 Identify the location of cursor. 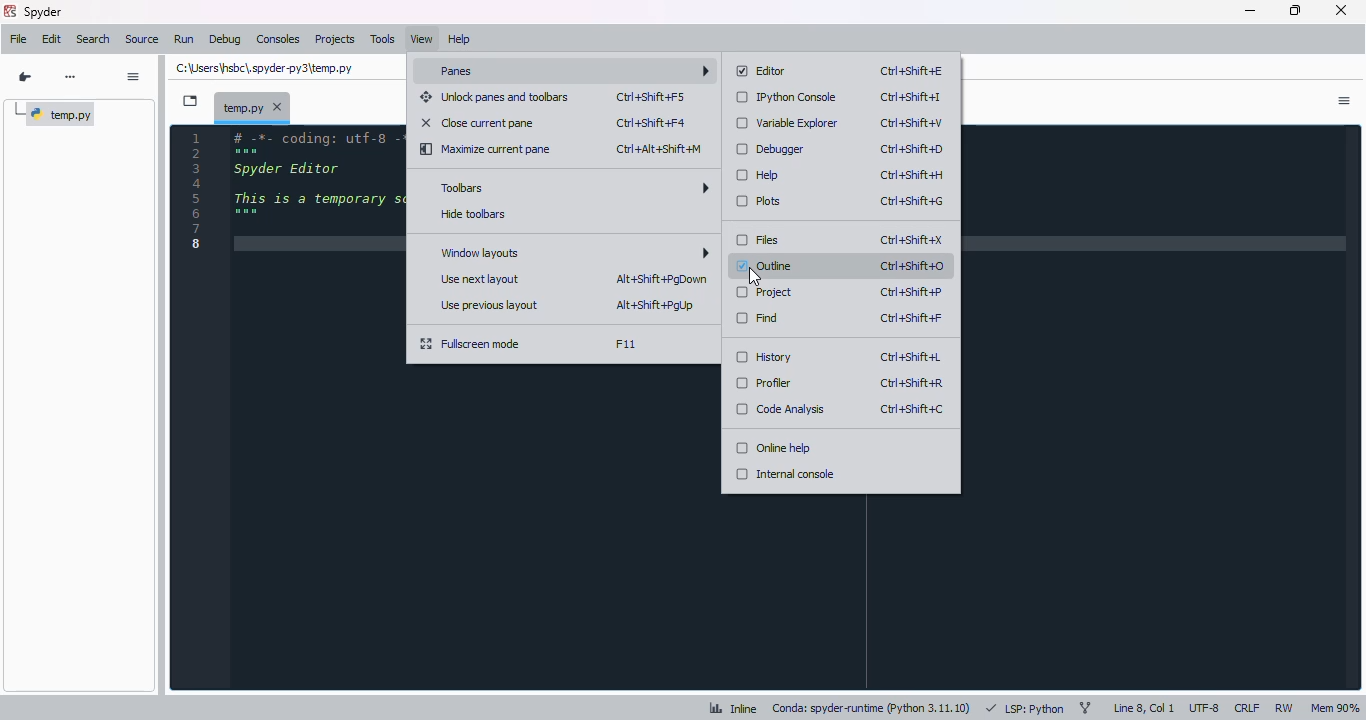
(756, 278).